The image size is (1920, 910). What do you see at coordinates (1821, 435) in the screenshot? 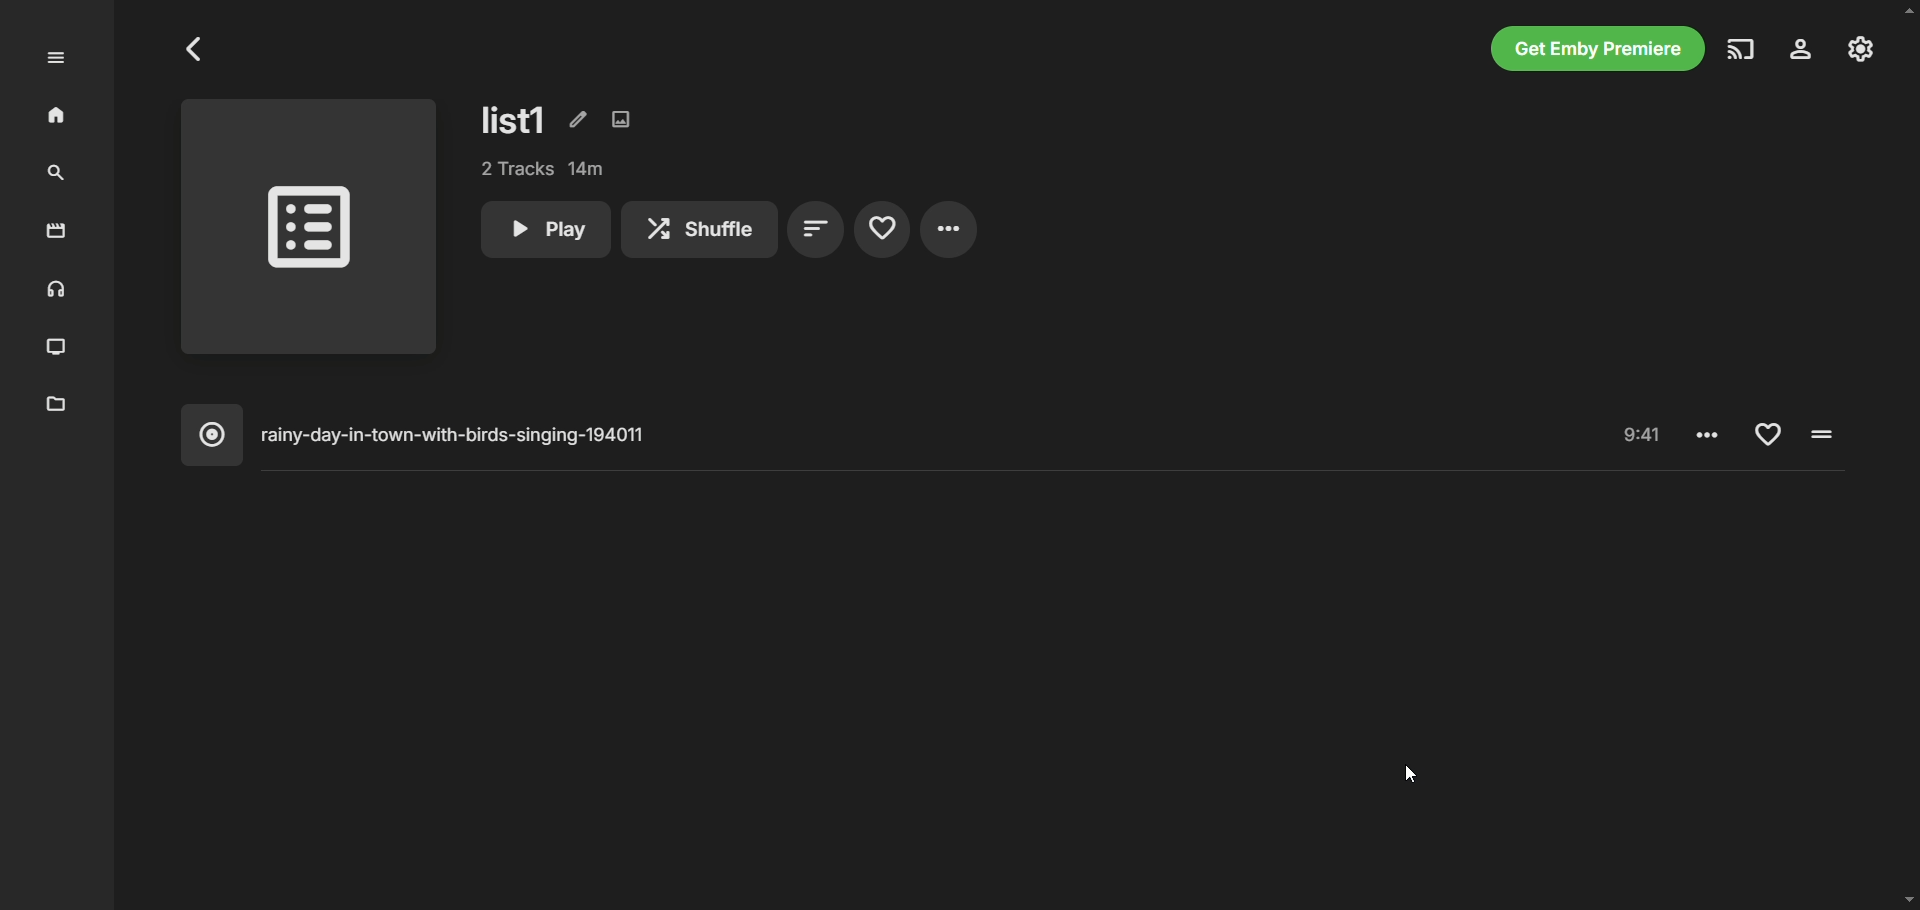
I see `Pause/Play` at bounding box center [1821, 435].